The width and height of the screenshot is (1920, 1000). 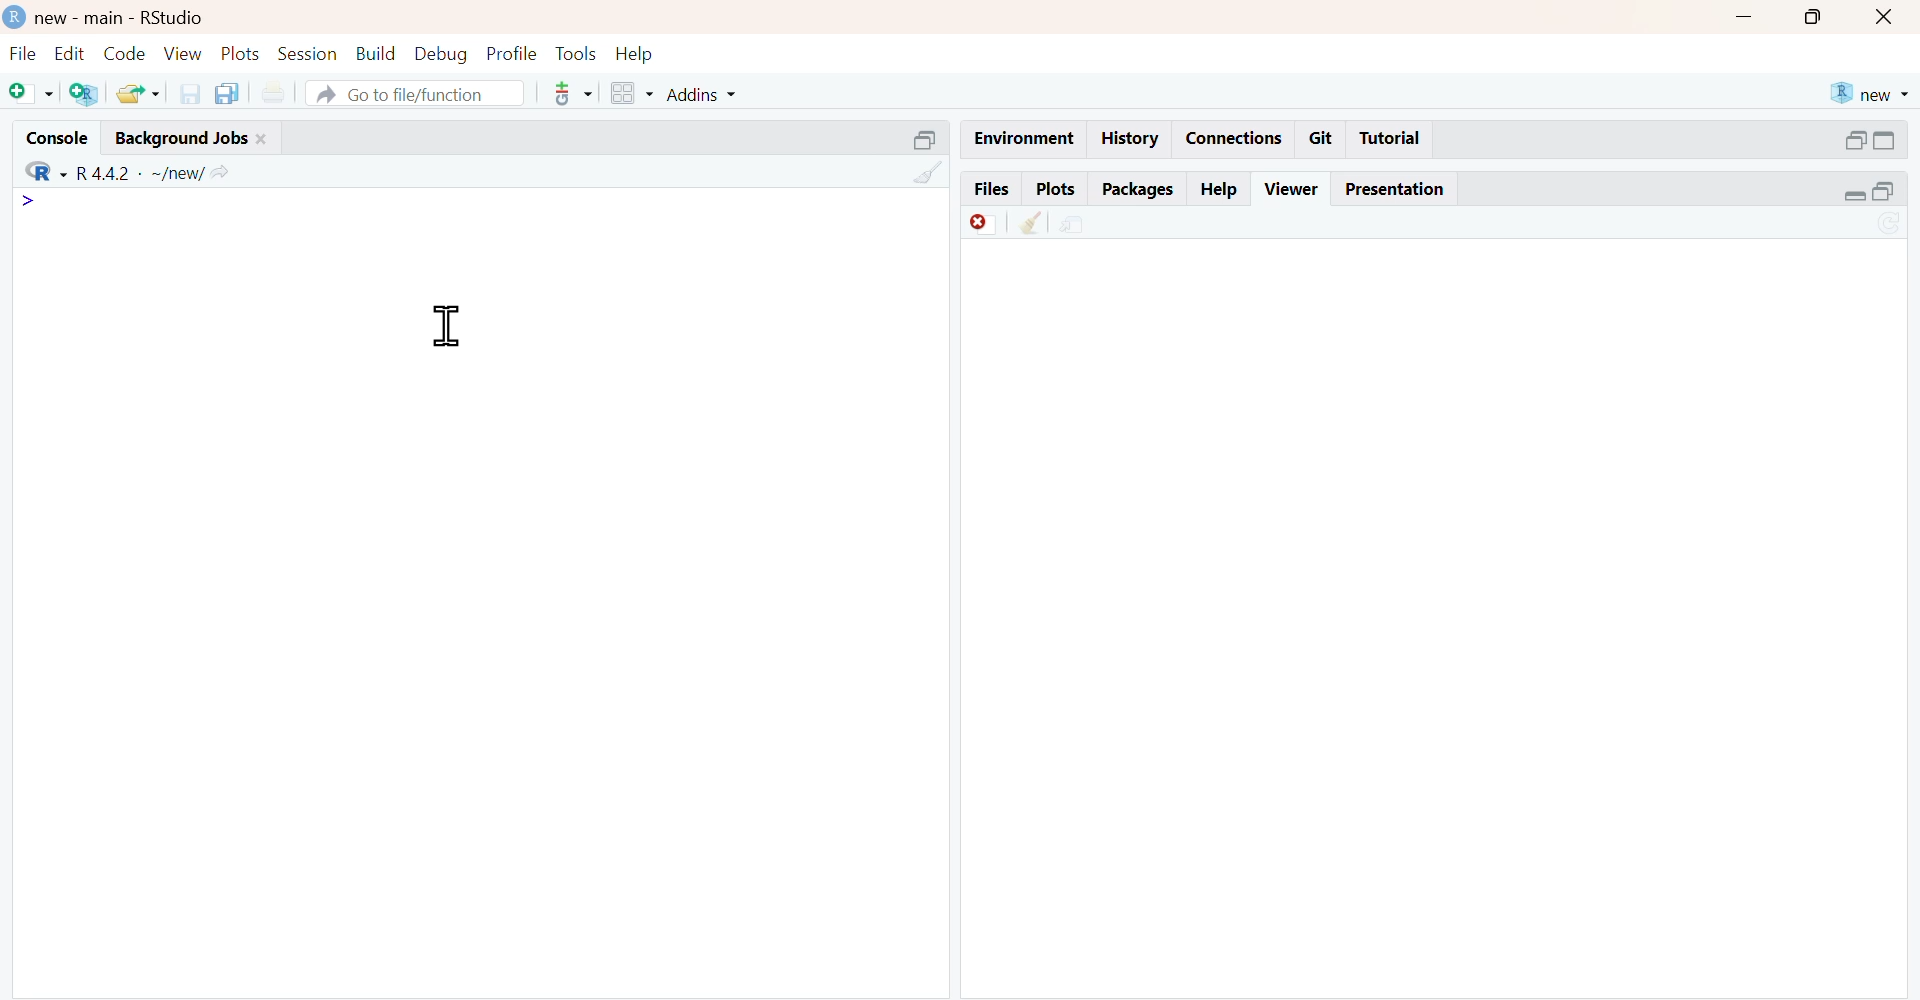 I want to click on file, so click(x=26, y=54).